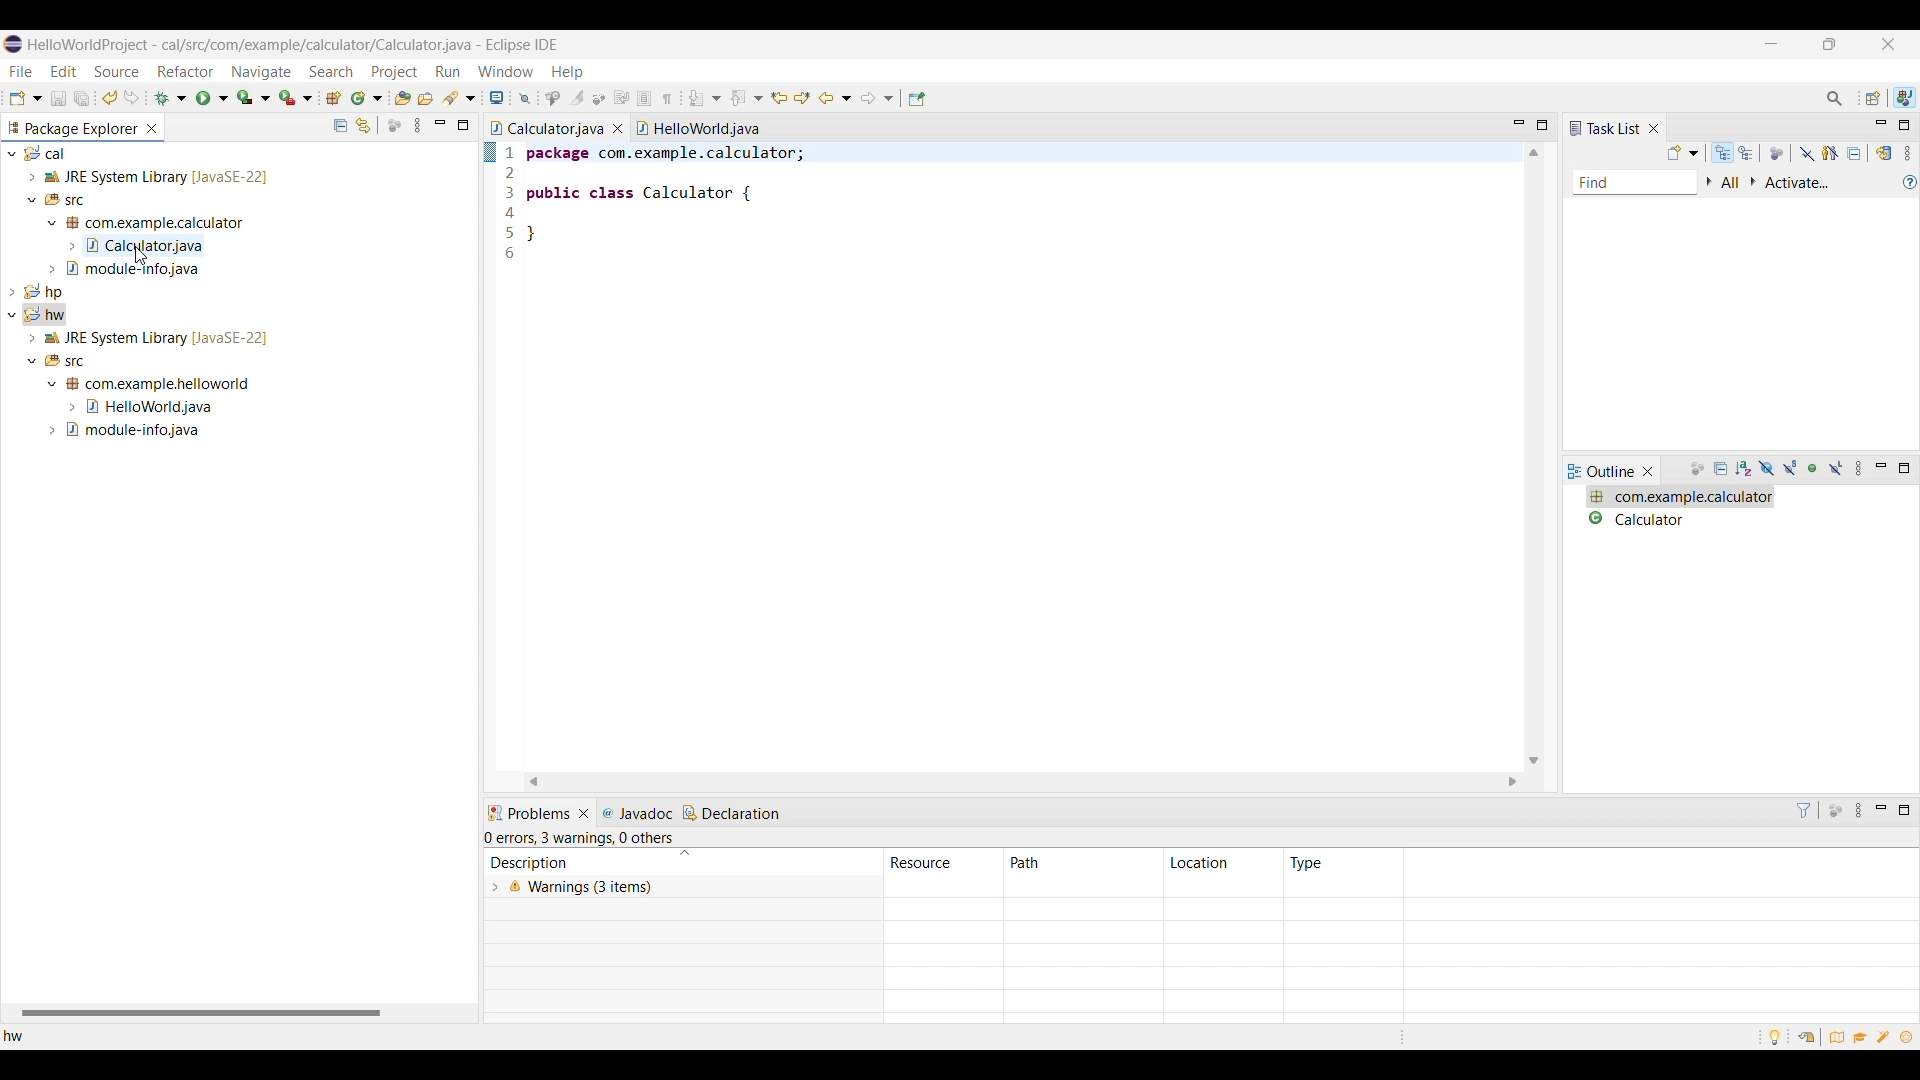  What do you see at coordinates (622, 98) in the screenshot?
I see `Toggle word wrap` at bounding box center [622, 98].